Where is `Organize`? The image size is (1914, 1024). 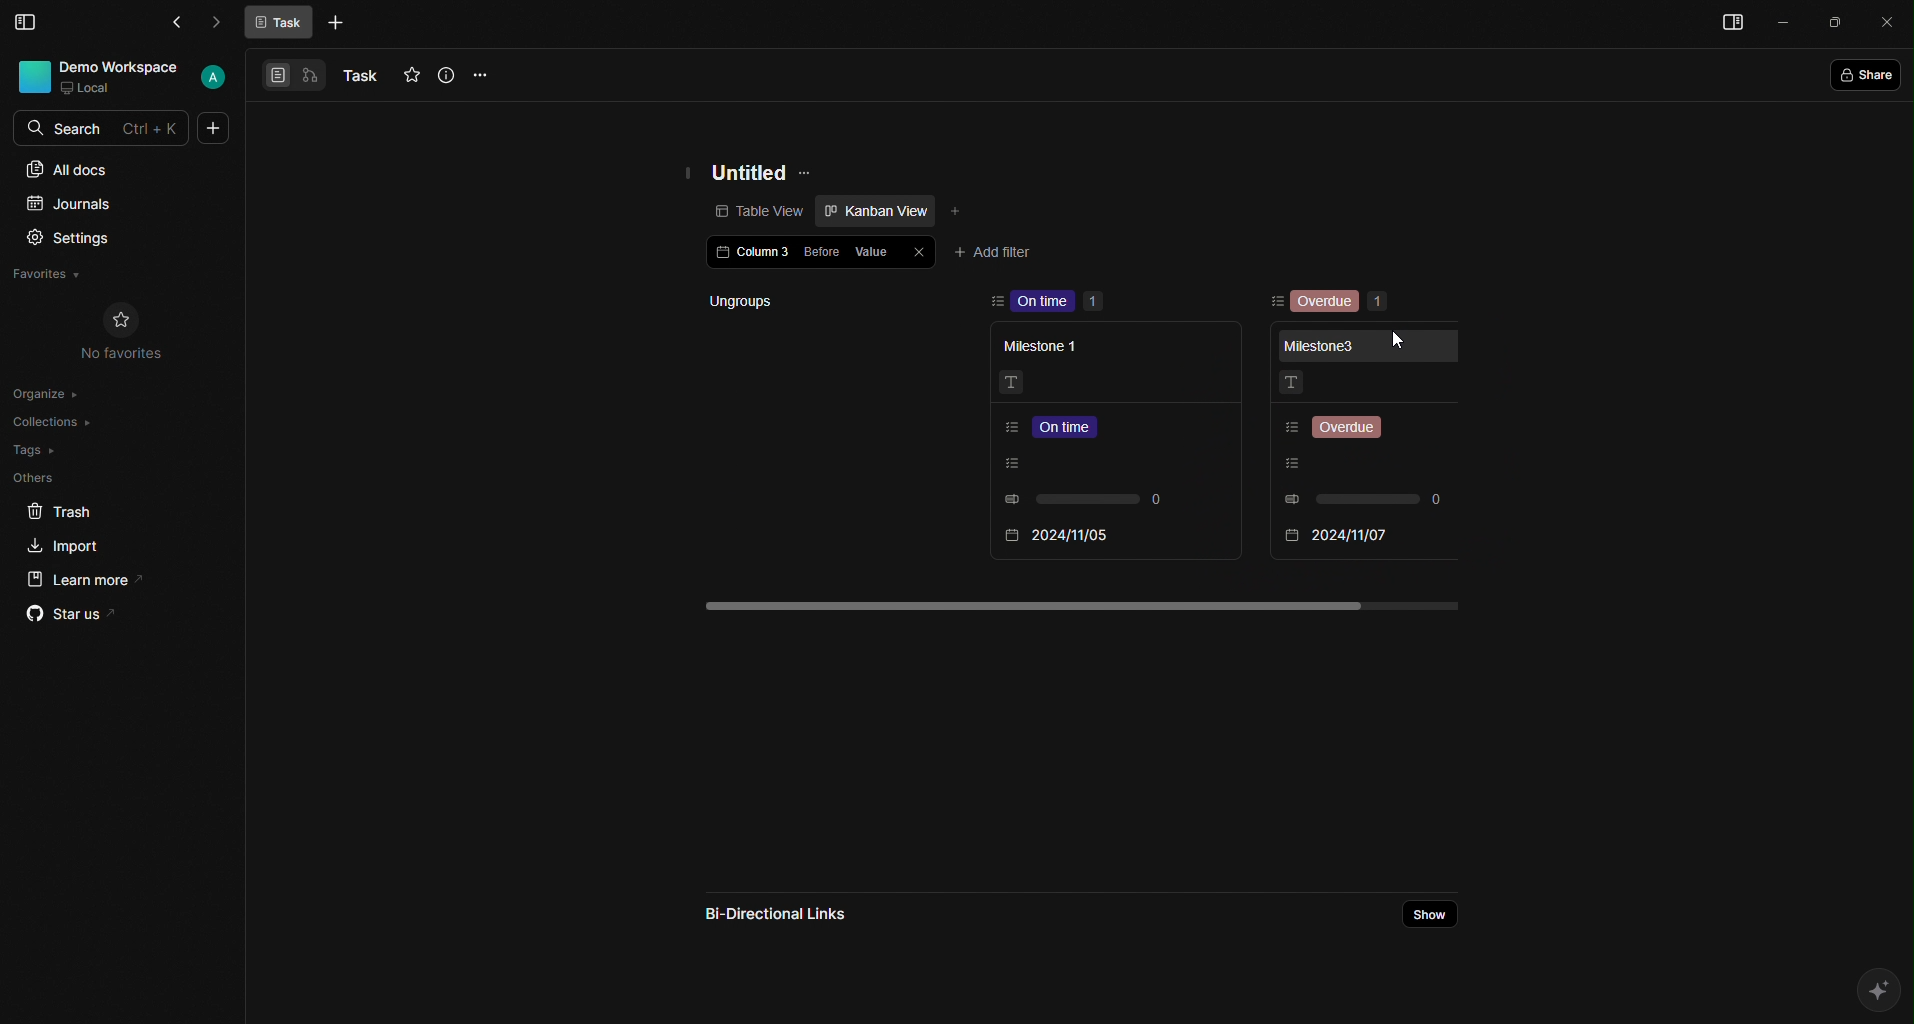
Organize is located at coordinates (52, 393).